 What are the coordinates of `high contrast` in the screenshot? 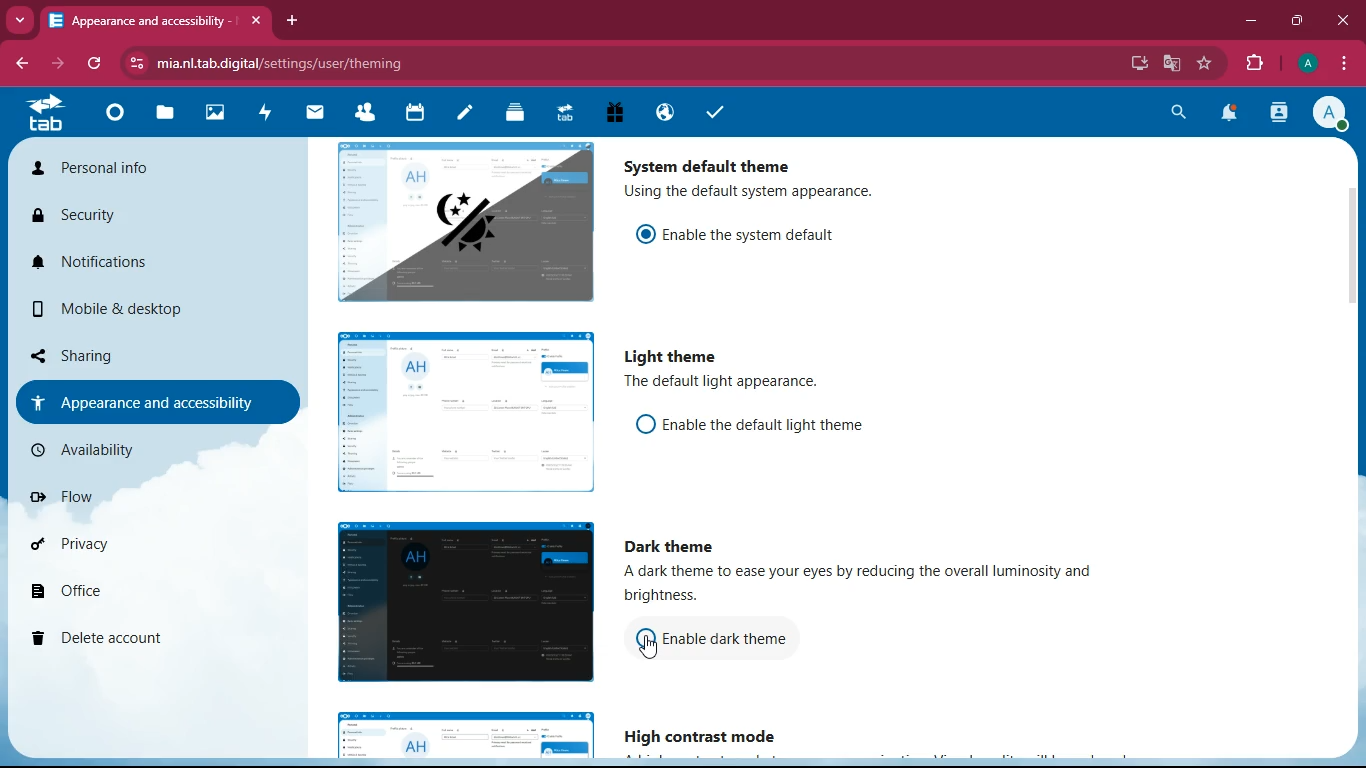 It's located at (710, 737).